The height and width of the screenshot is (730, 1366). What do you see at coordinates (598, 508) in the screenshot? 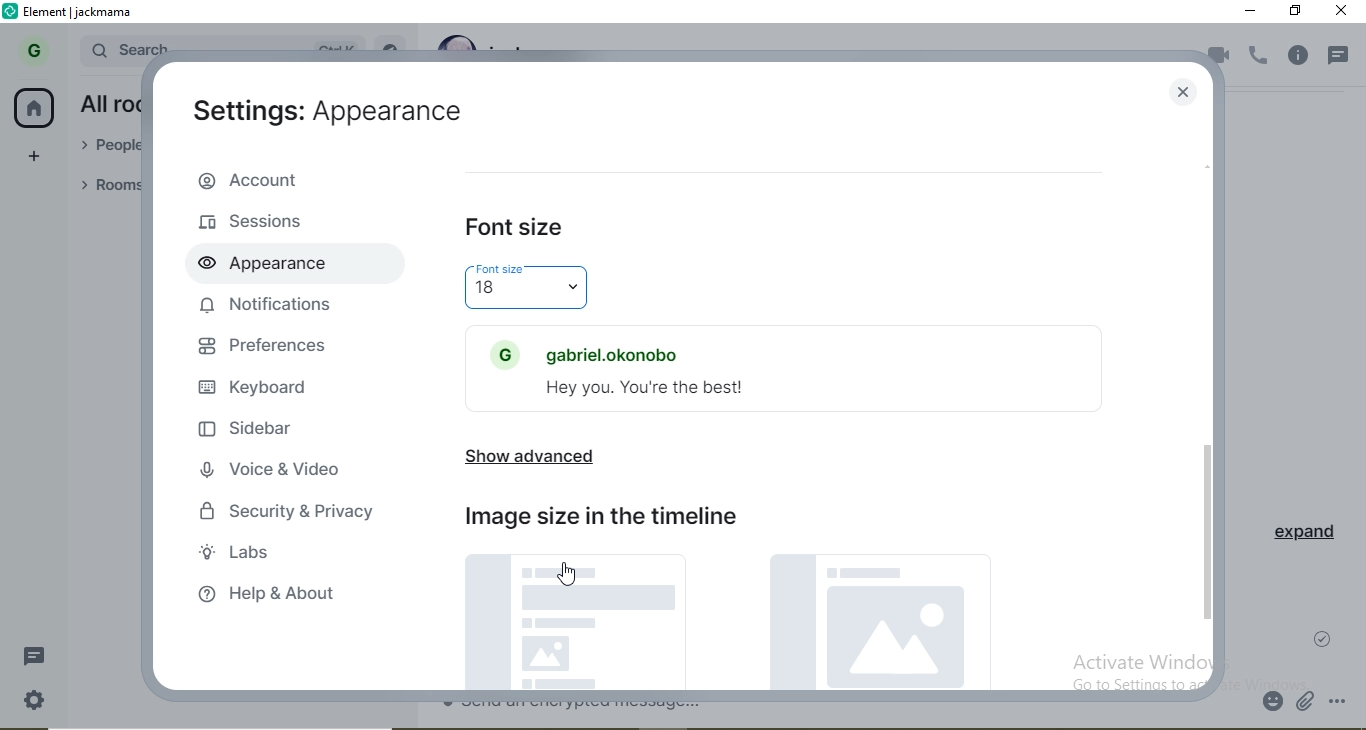
I see `image size in the timeline` at bounding box center [598, 508].